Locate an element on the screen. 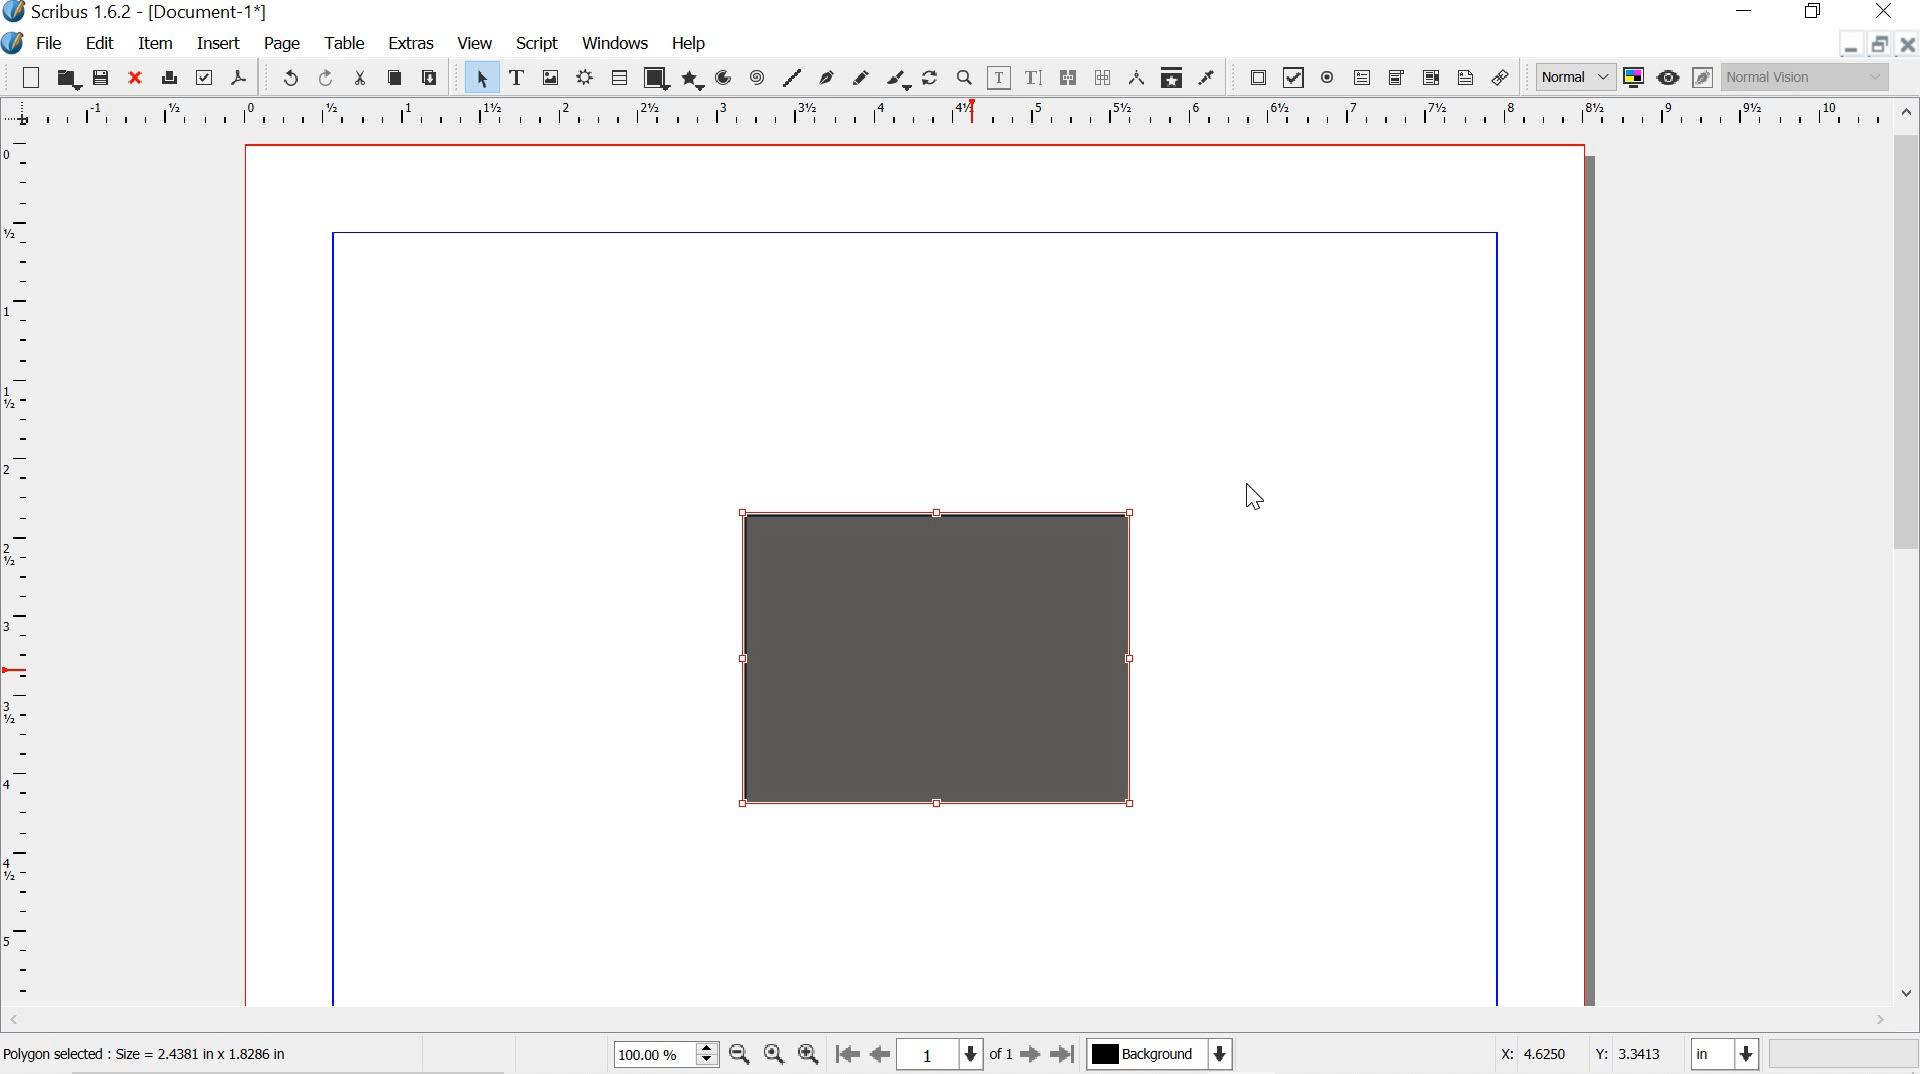  freehand line is located at coordinates (861, 78).